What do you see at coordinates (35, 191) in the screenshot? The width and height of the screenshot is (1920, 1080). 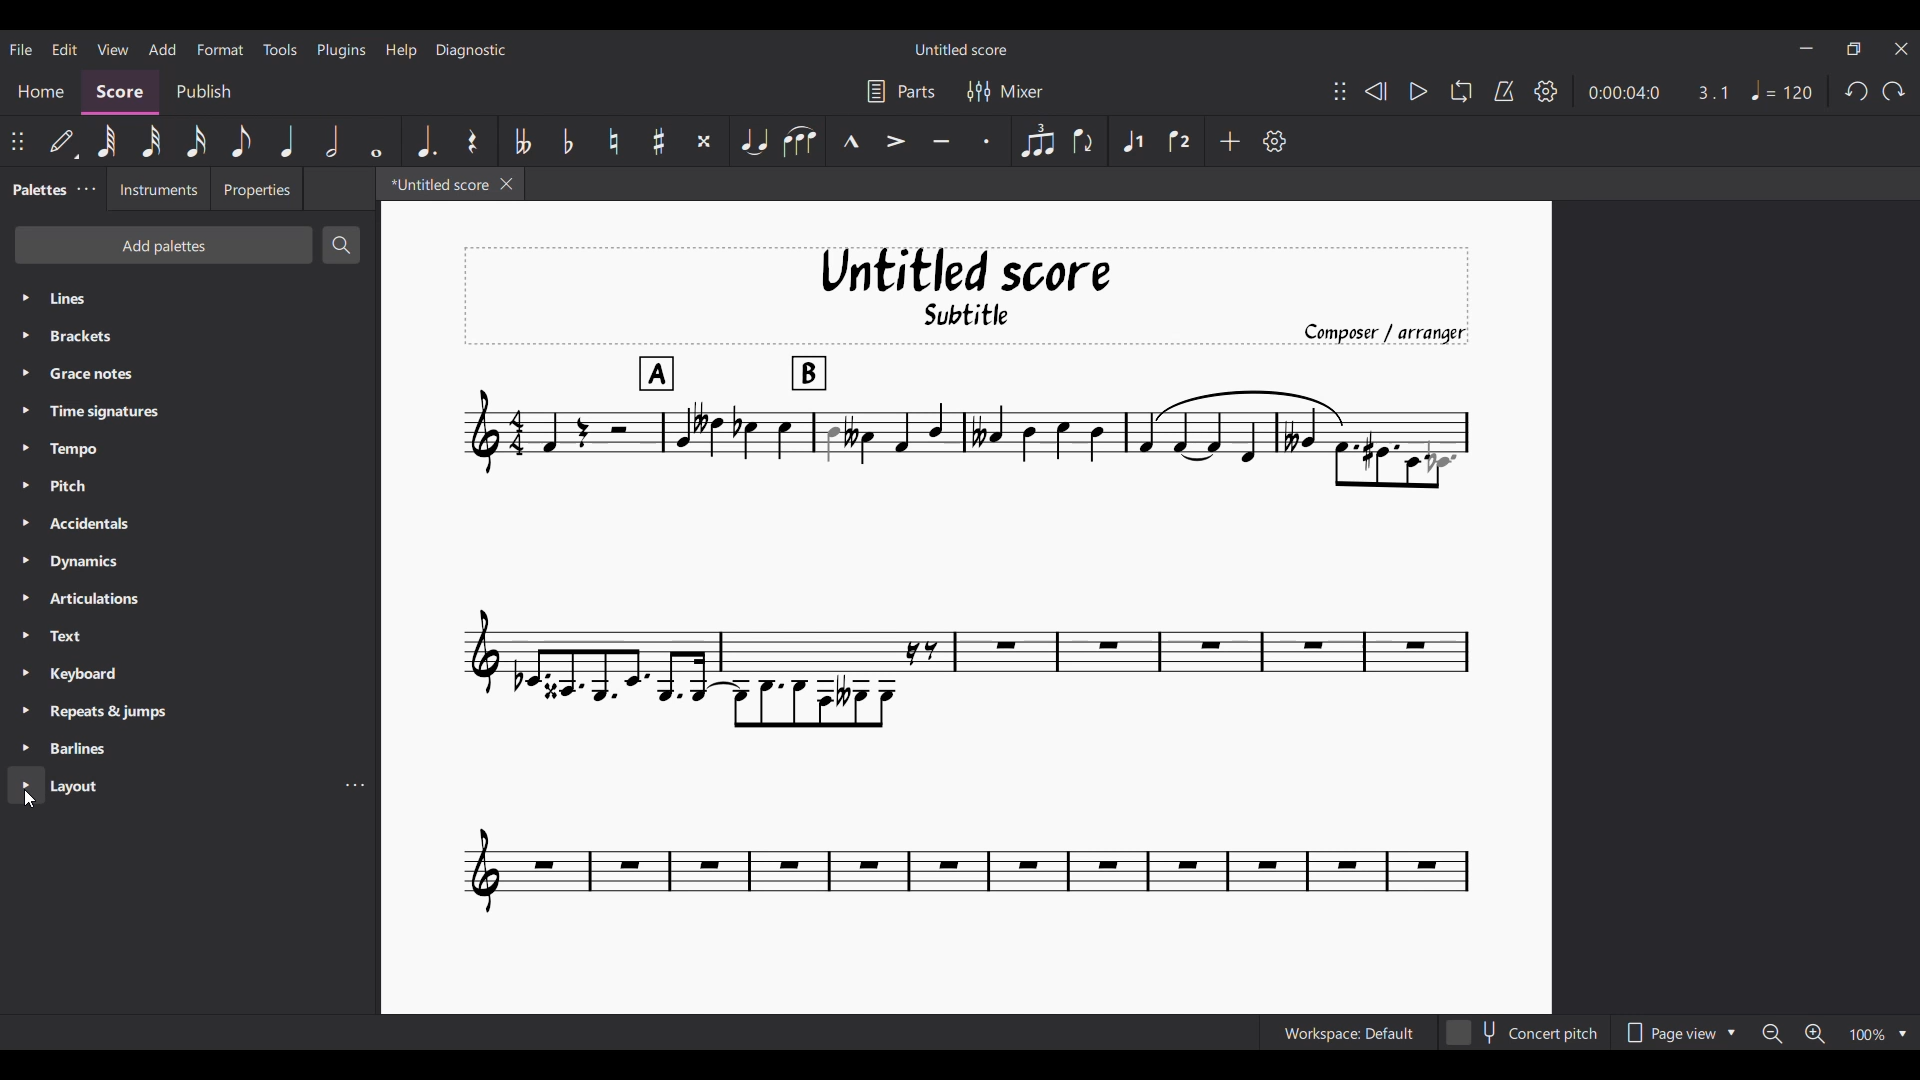 I see `Palettes` at bounding box center [35, 191].